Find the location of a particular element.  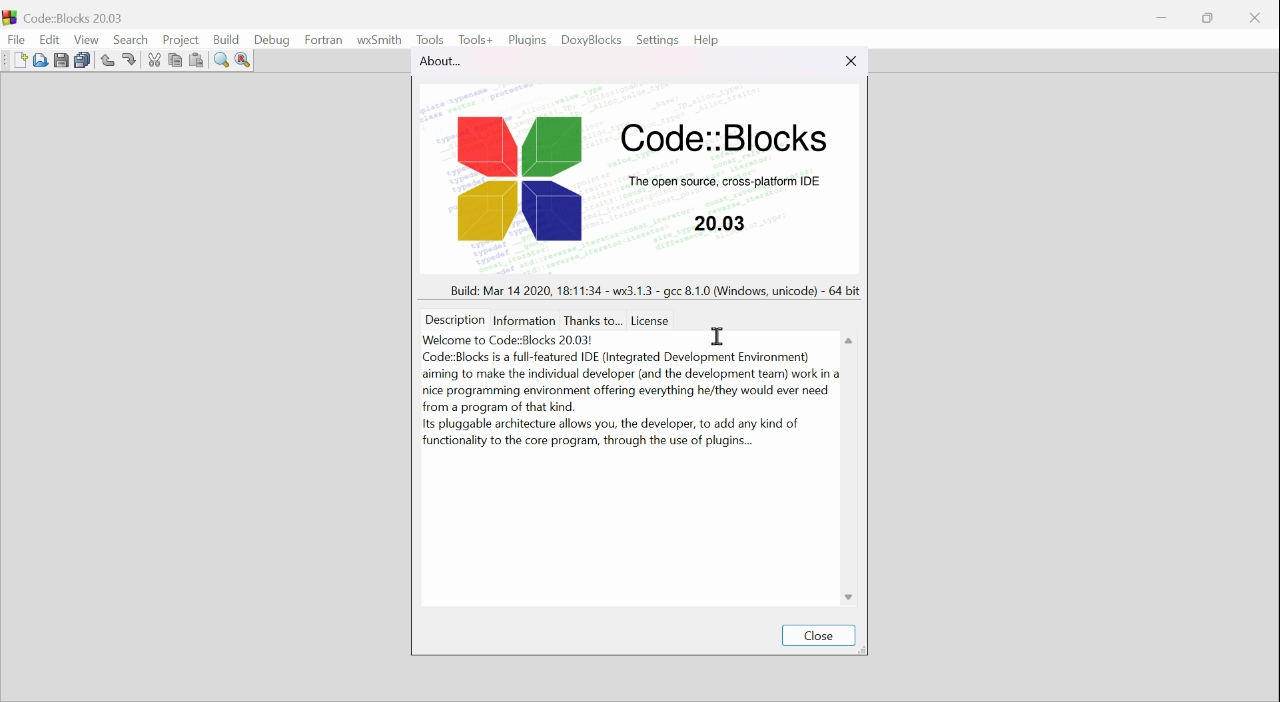

Doxyblocks is located at coordinates (594, 41).